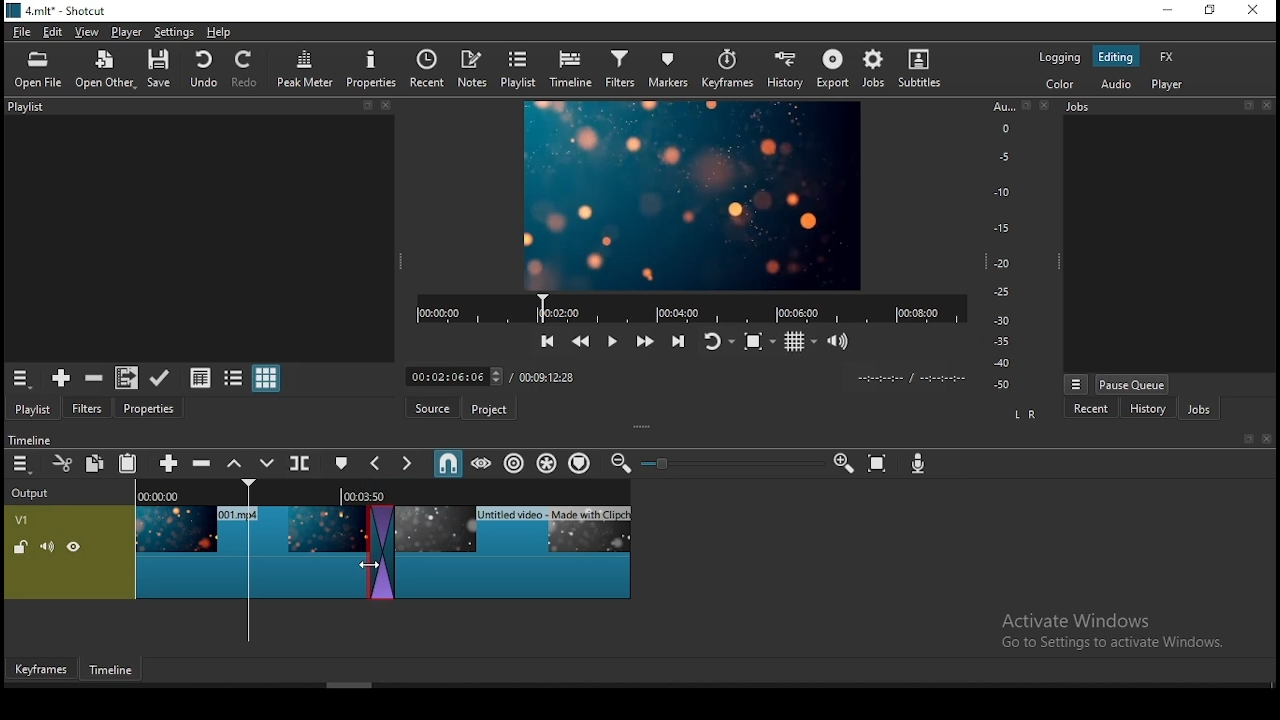 The height and width of the screenshot is (720, 1280). What do you see at coordinates (1172, 107) in the screenshot?
I see `jobs` at bounding box center [1172, 107].